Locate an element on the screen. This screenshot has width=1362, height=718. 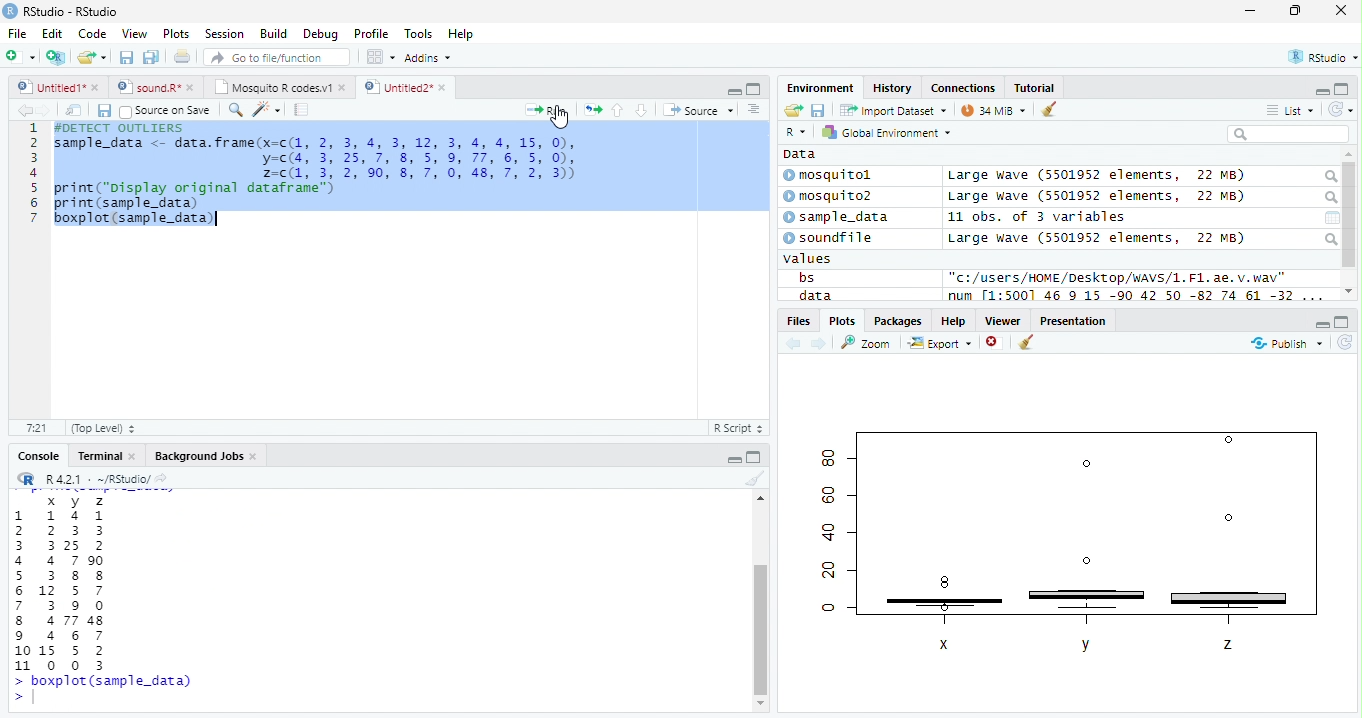
R 4.2.1 - ~/RStudio/ is located at coordinates (97, 480).